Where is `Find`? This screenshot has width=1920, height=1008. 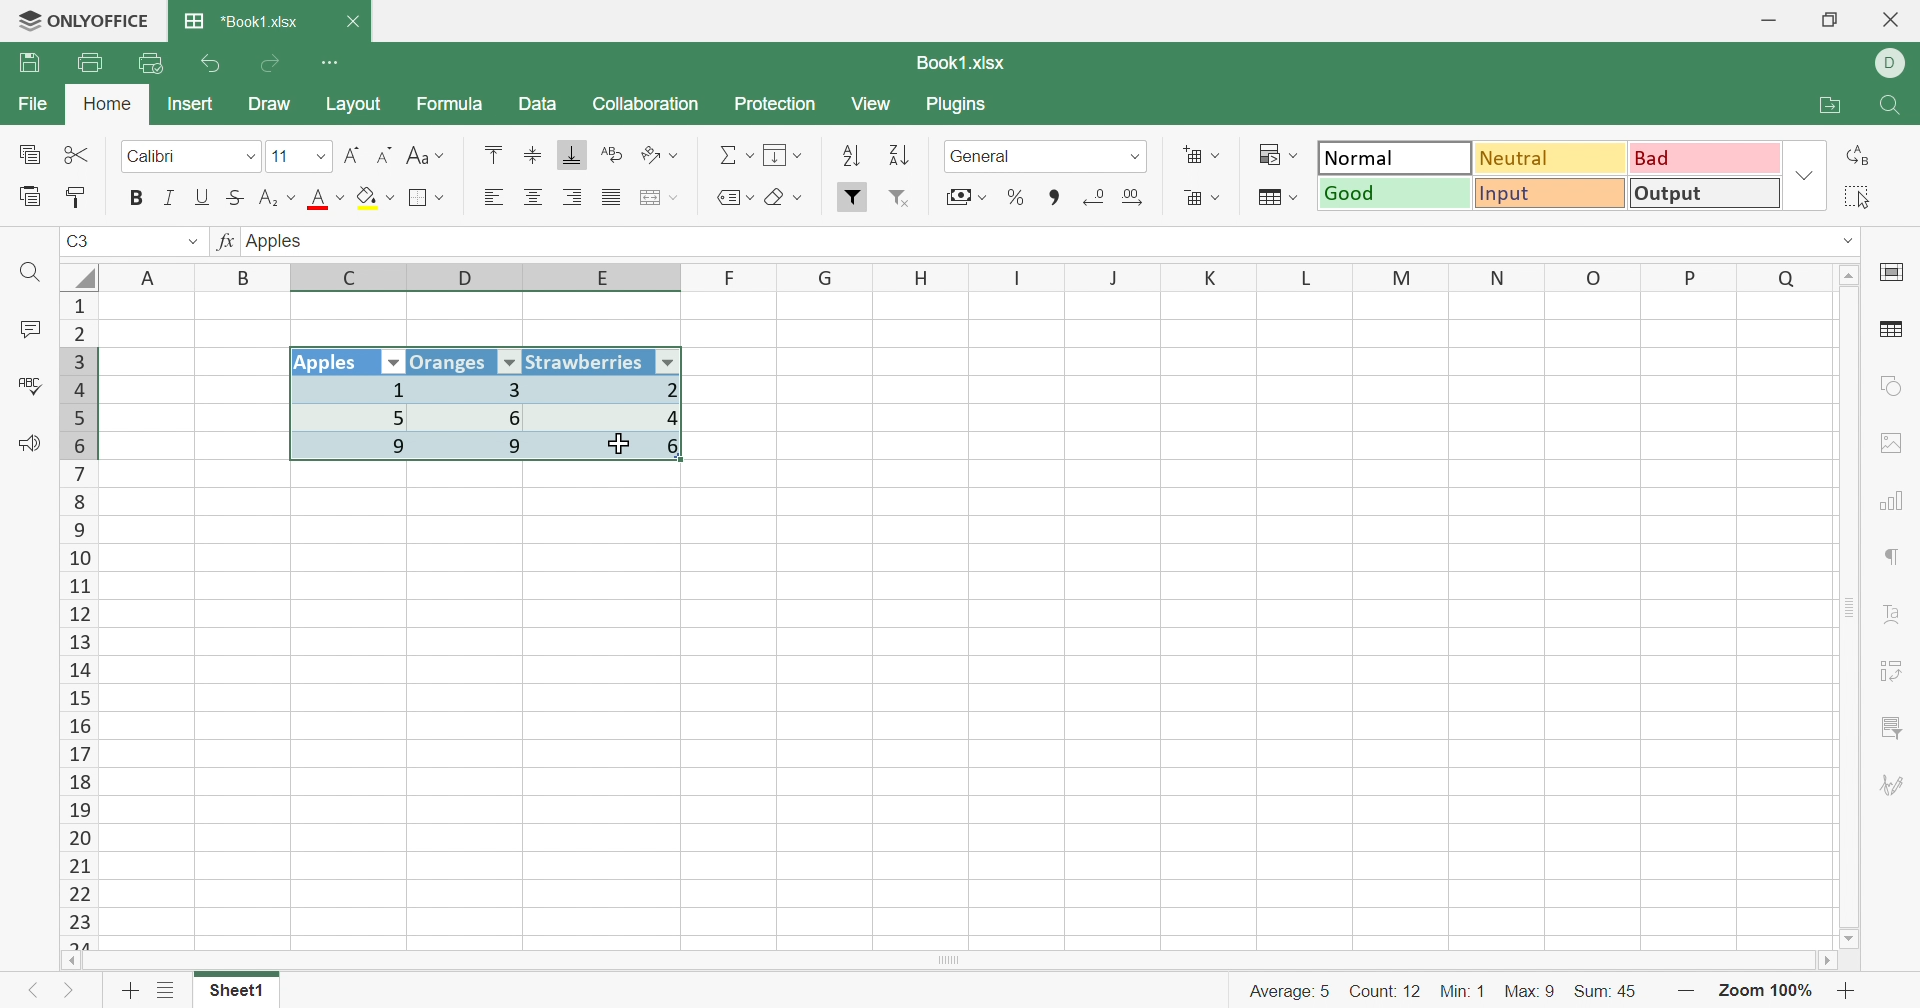 Find is located at coordinates (1894, 107).